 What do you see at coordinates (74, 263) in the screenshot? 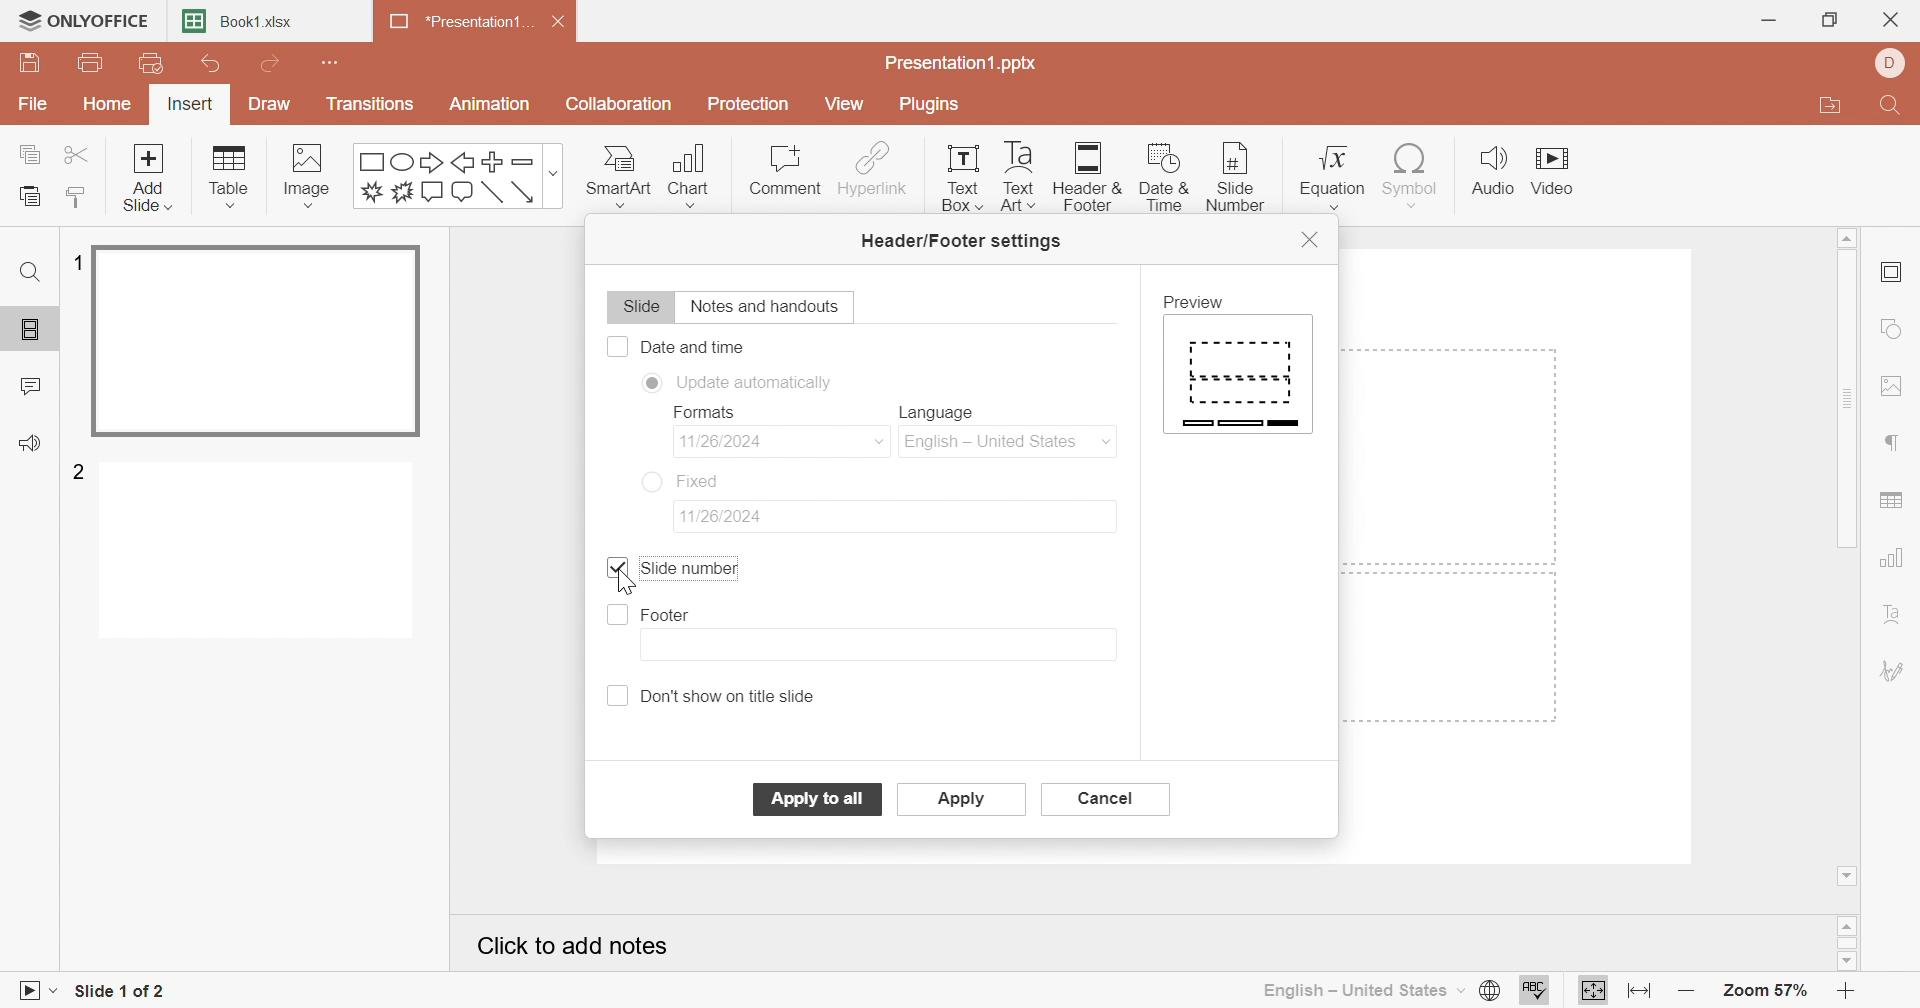
I see `1` at bounding box center [74, 263].